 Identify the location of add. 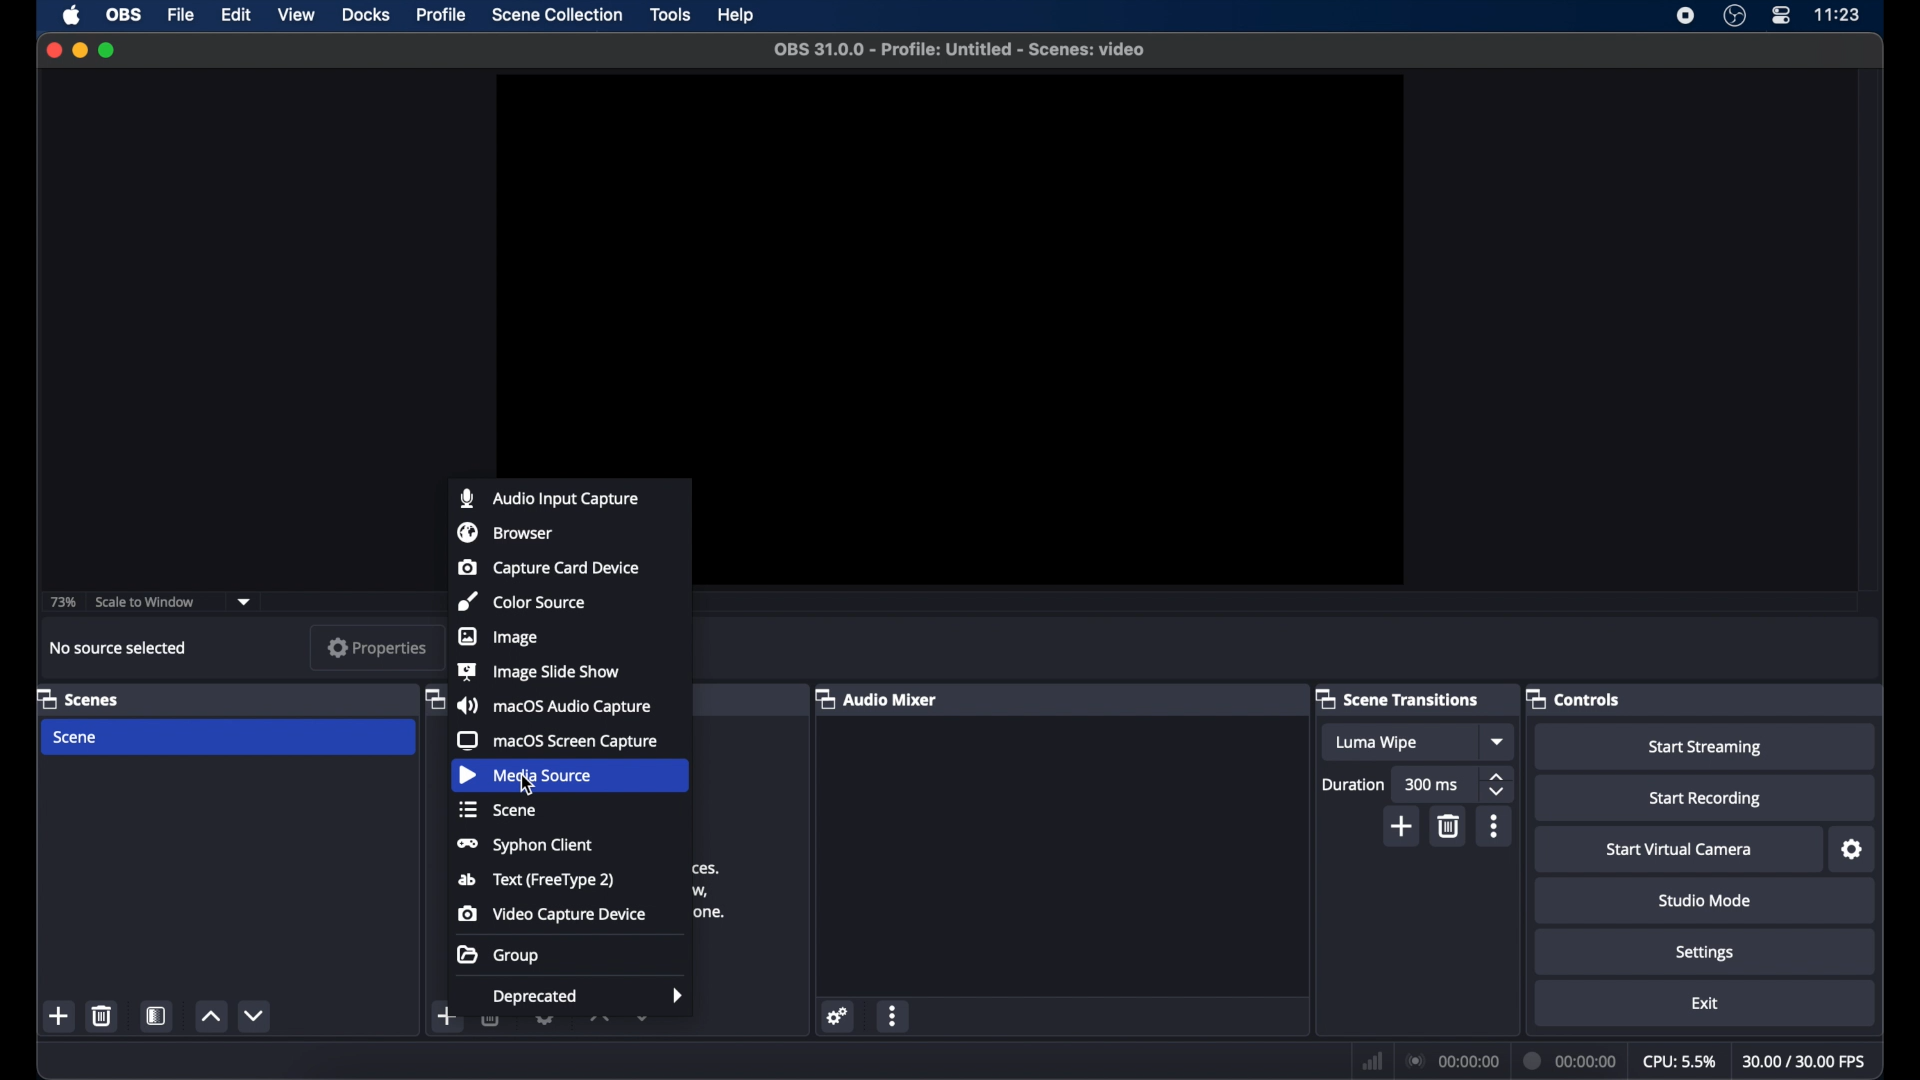
(446, 1015).